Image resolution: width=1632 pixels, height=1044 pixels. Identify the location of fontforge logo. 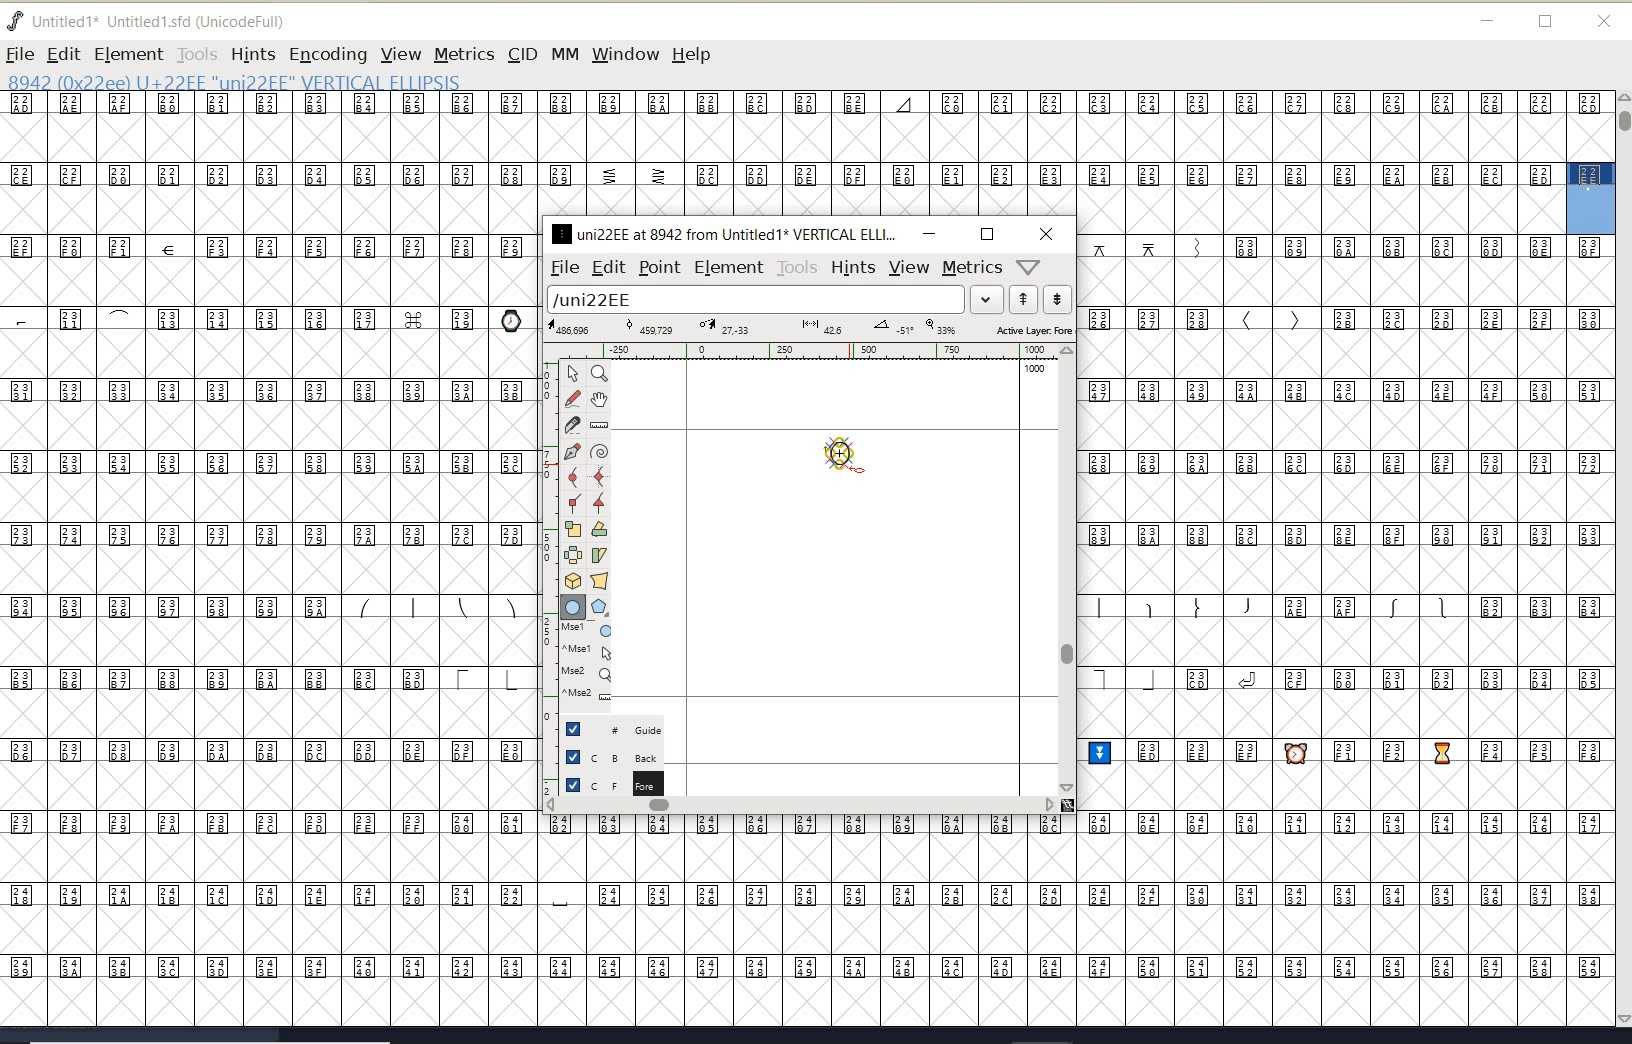
(16, 21).